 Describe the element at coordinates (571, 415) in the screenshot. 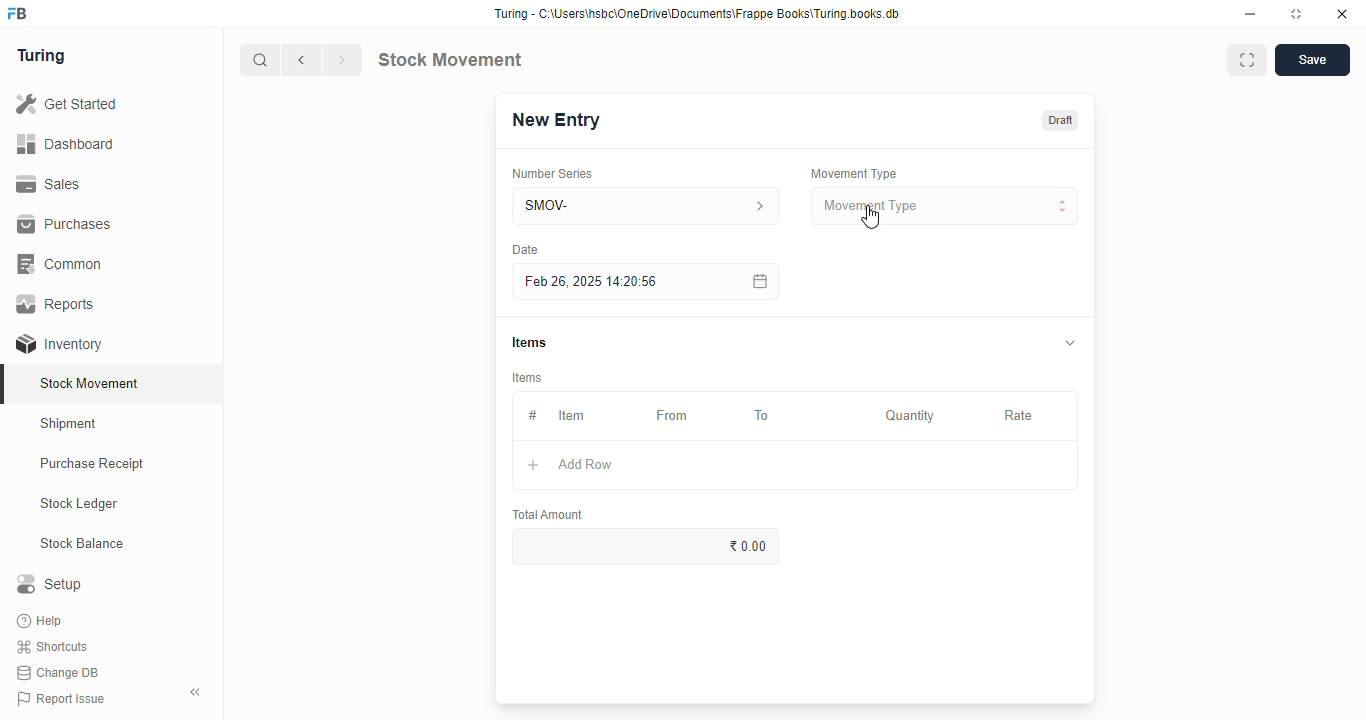

I see `item` at that location.